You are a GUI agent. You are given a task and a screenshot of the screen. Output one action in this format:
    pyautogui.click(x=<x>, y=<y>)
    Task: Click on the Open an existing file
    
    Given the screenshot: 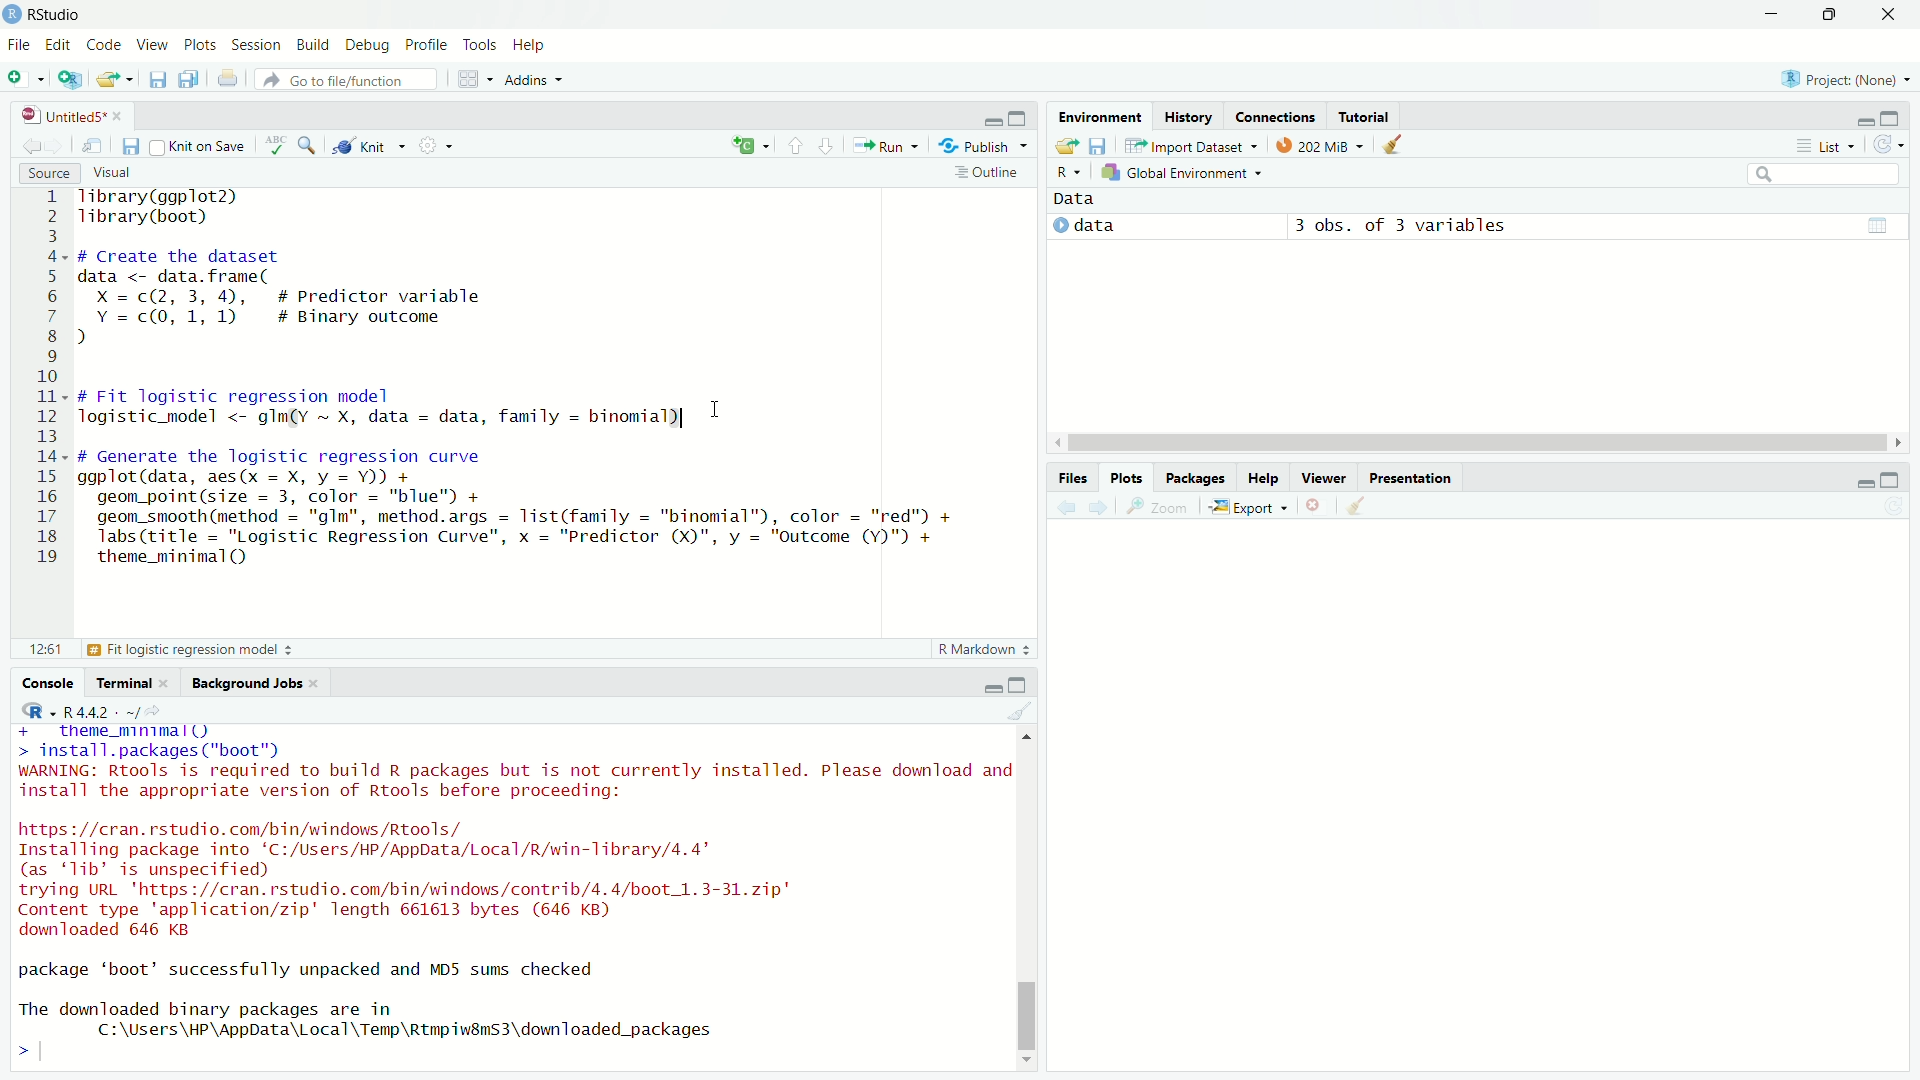 What is the action you would take?
    pyautogui.click(x=106, y=80)
    